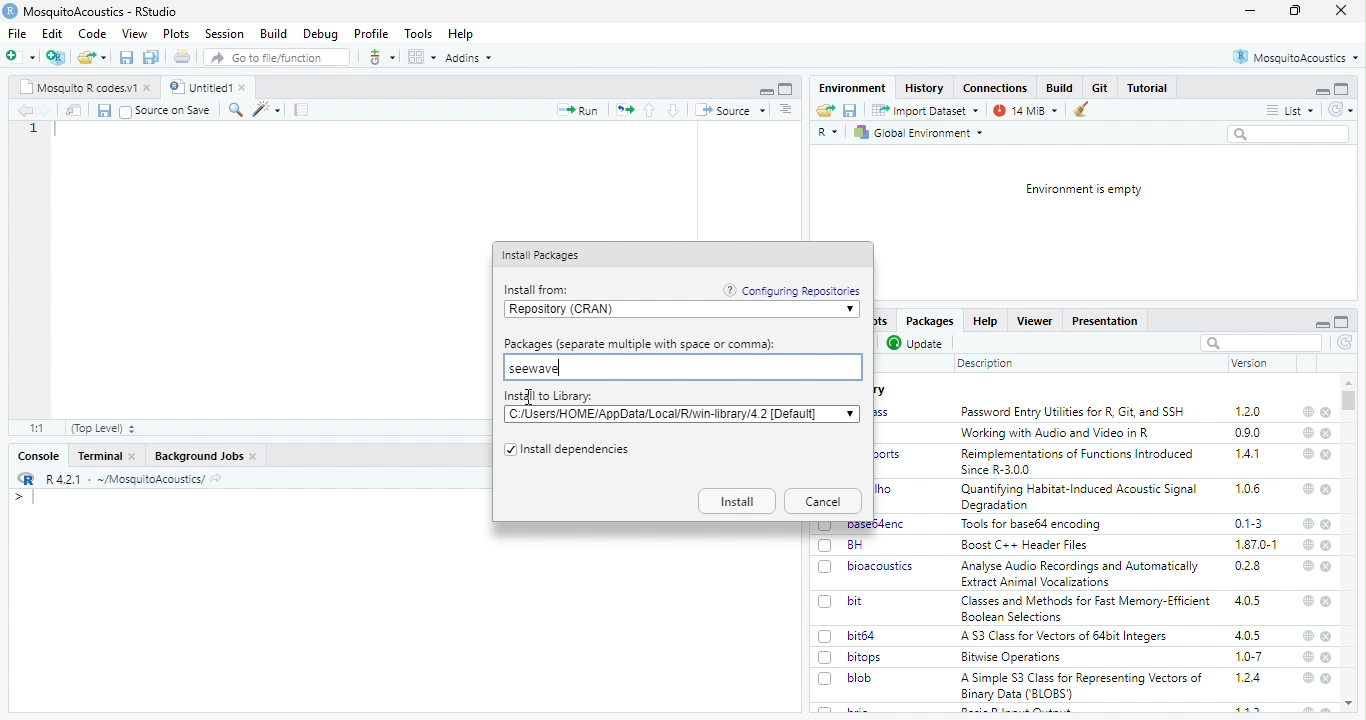 The width and height of the screenshot is (1366, 720). I want to click on checkbox, so click(826, 603).